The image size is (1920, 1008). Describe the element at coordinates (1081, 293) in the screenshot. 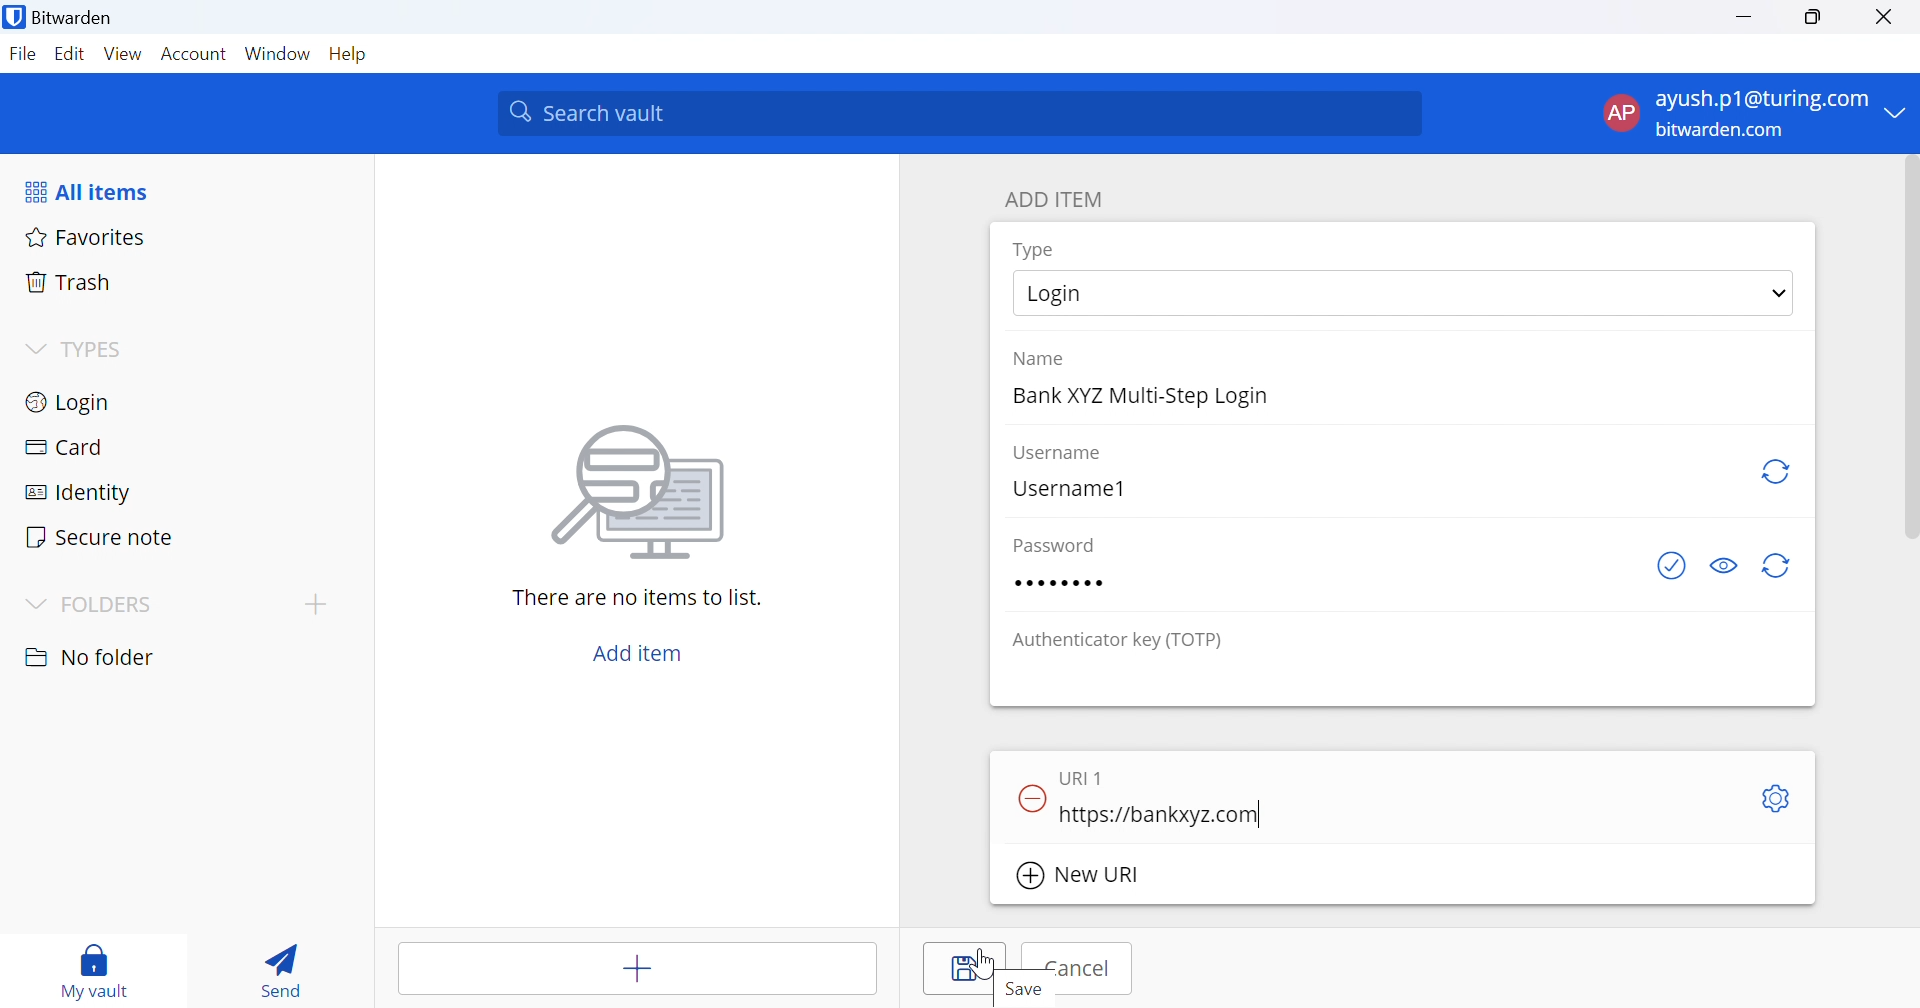

I see `Login ` at that location.